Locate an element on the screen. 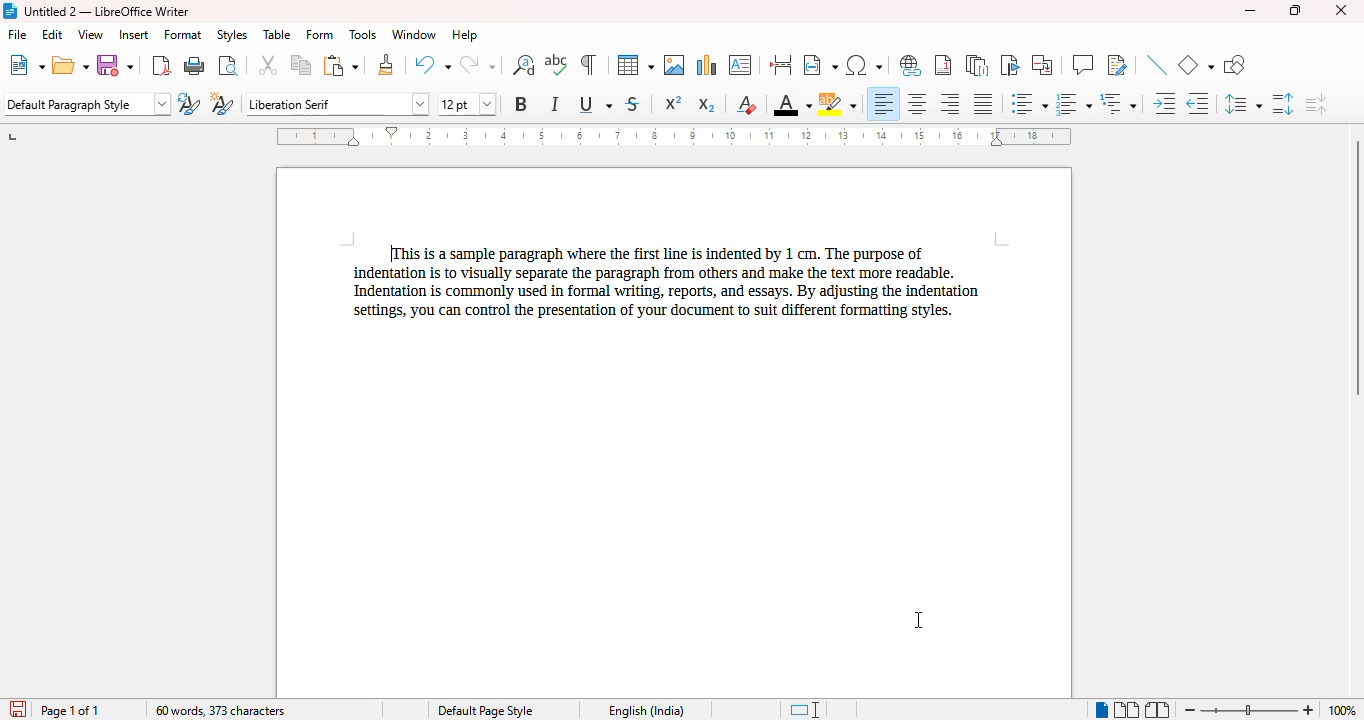 The image size is (1364, 720). styles is located at coordinates (231, 34).